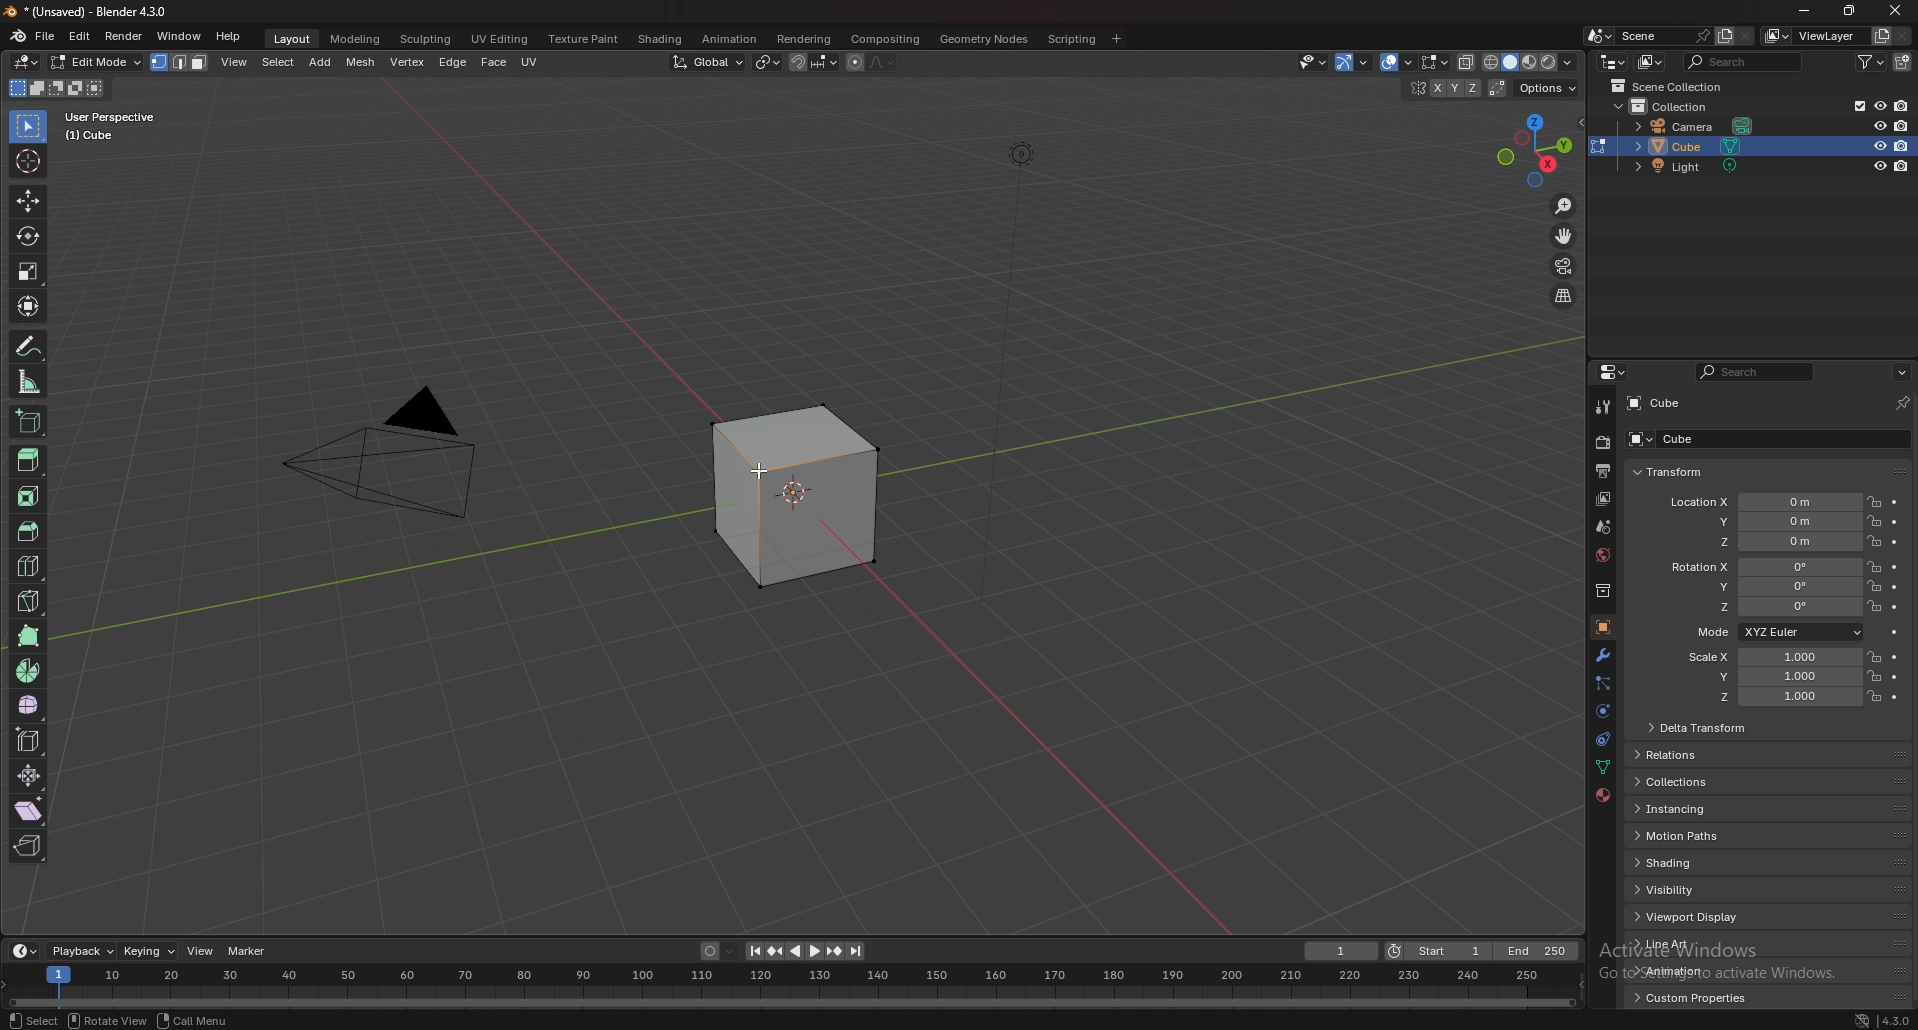 The height and width of the screenshot is (1030, 1918). I want to click on animation, so click(1701, 970).